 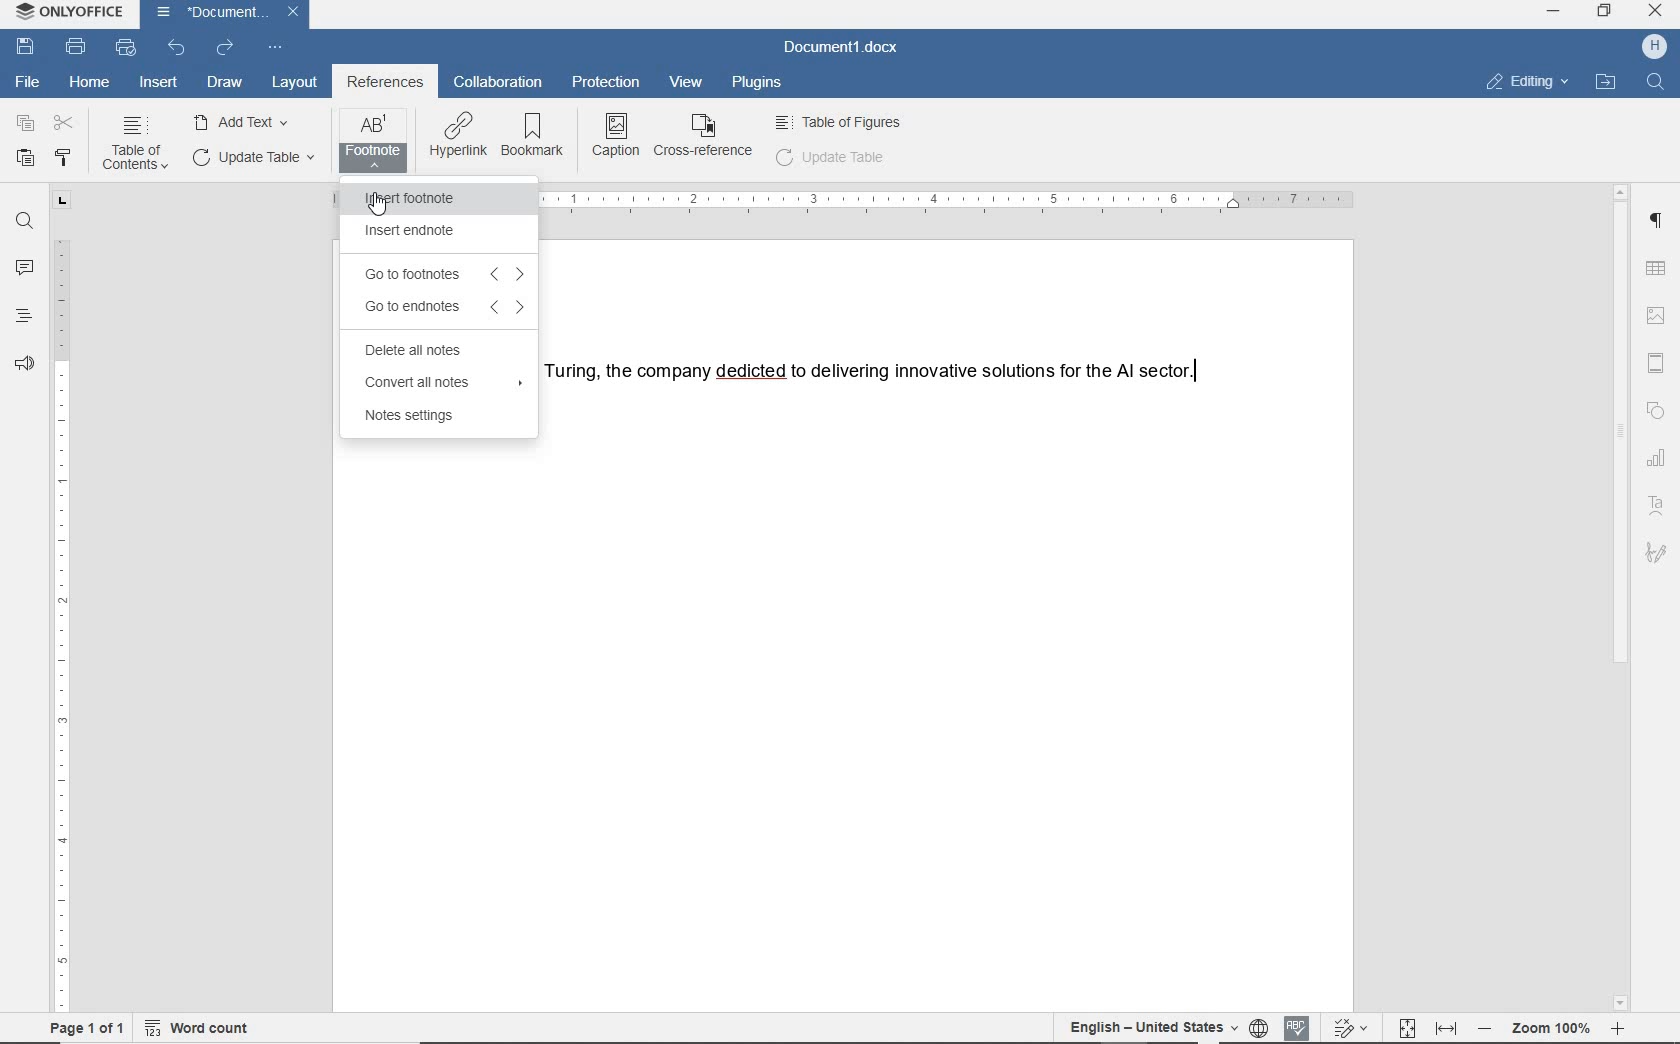 I want to click on caption, so click(x=617, y=134).